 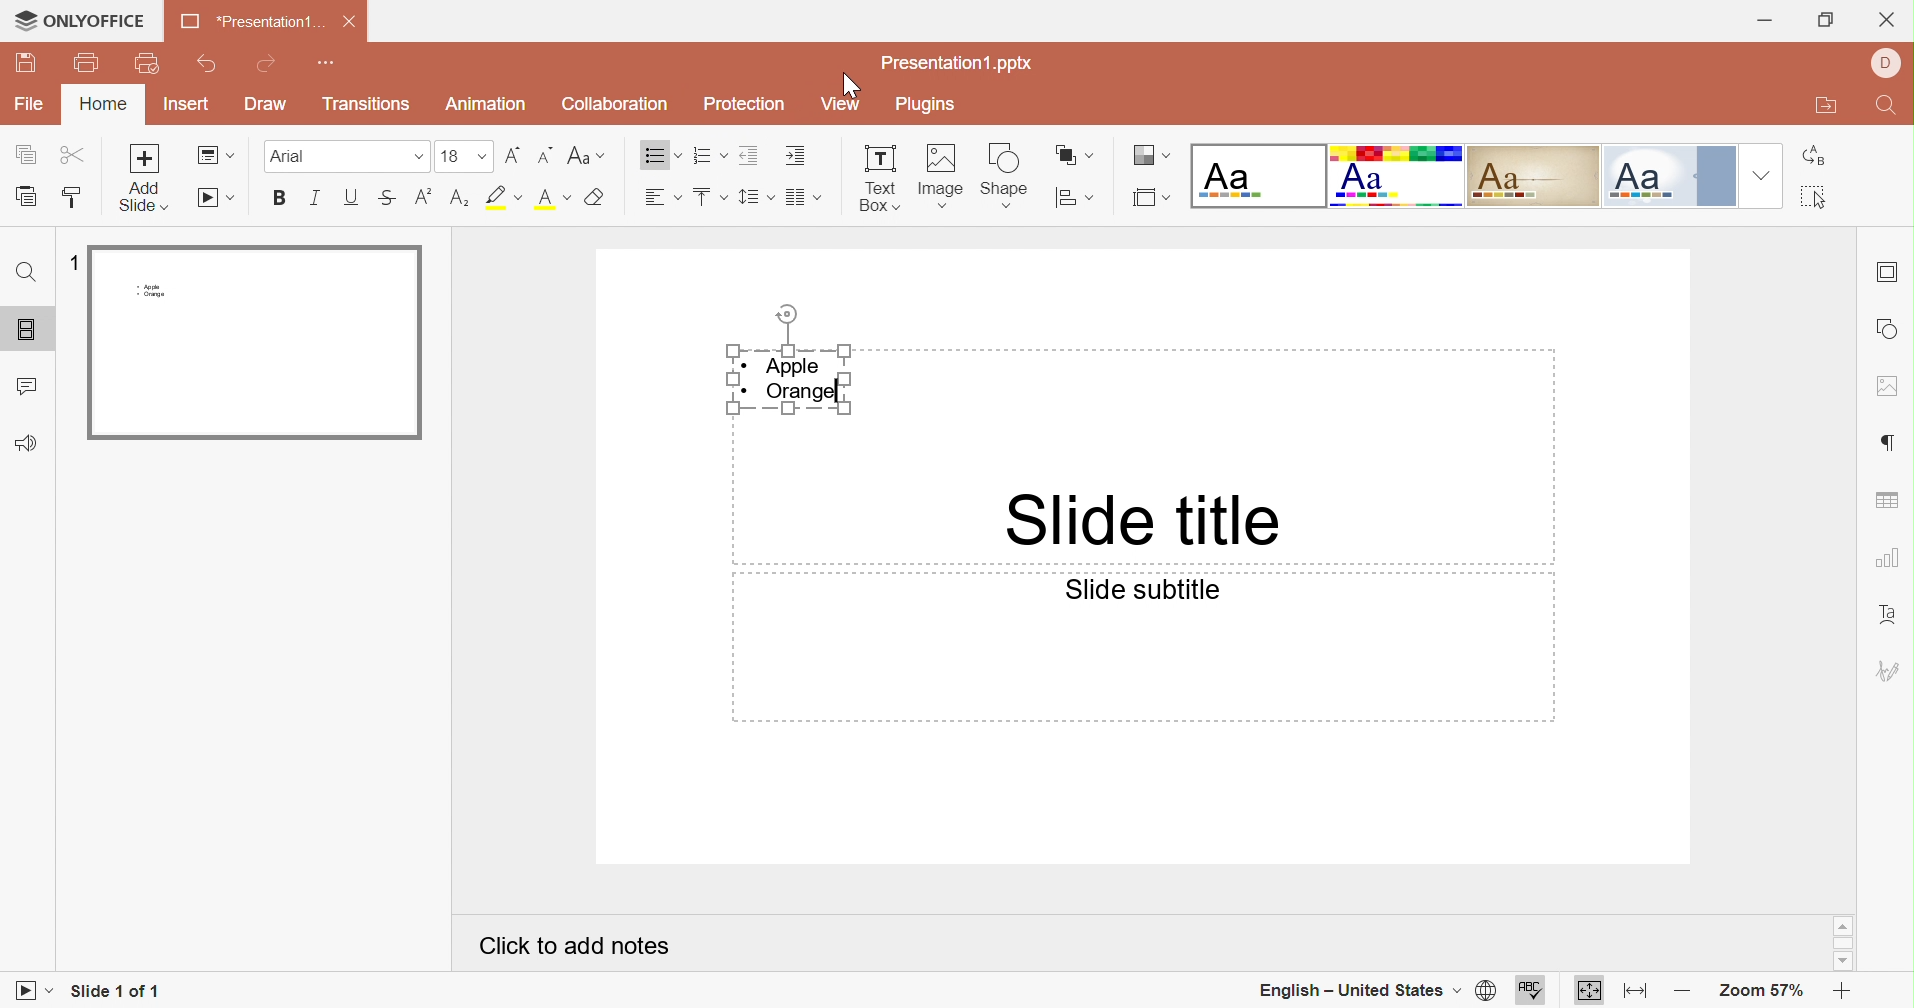 I want to click on Clear, so click(x=599, y=197).